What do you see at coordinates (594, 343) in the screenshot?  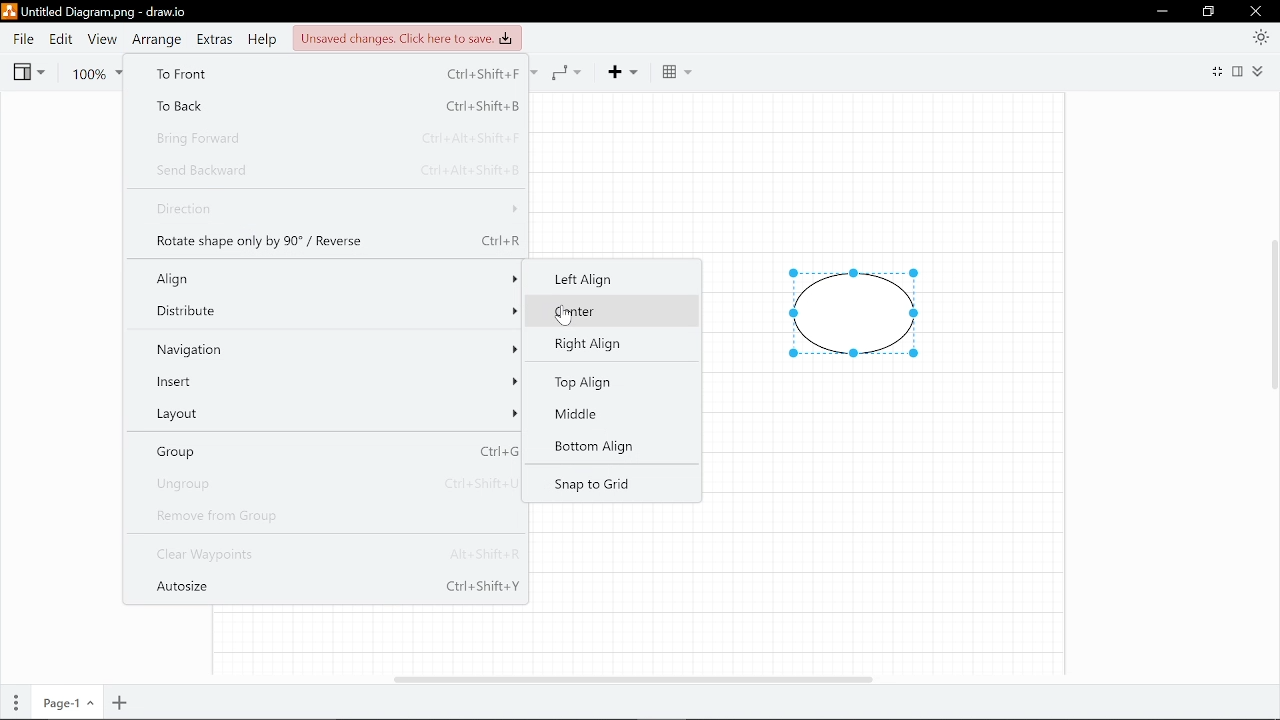 I see `Right align` at bounding box center [594, 343].